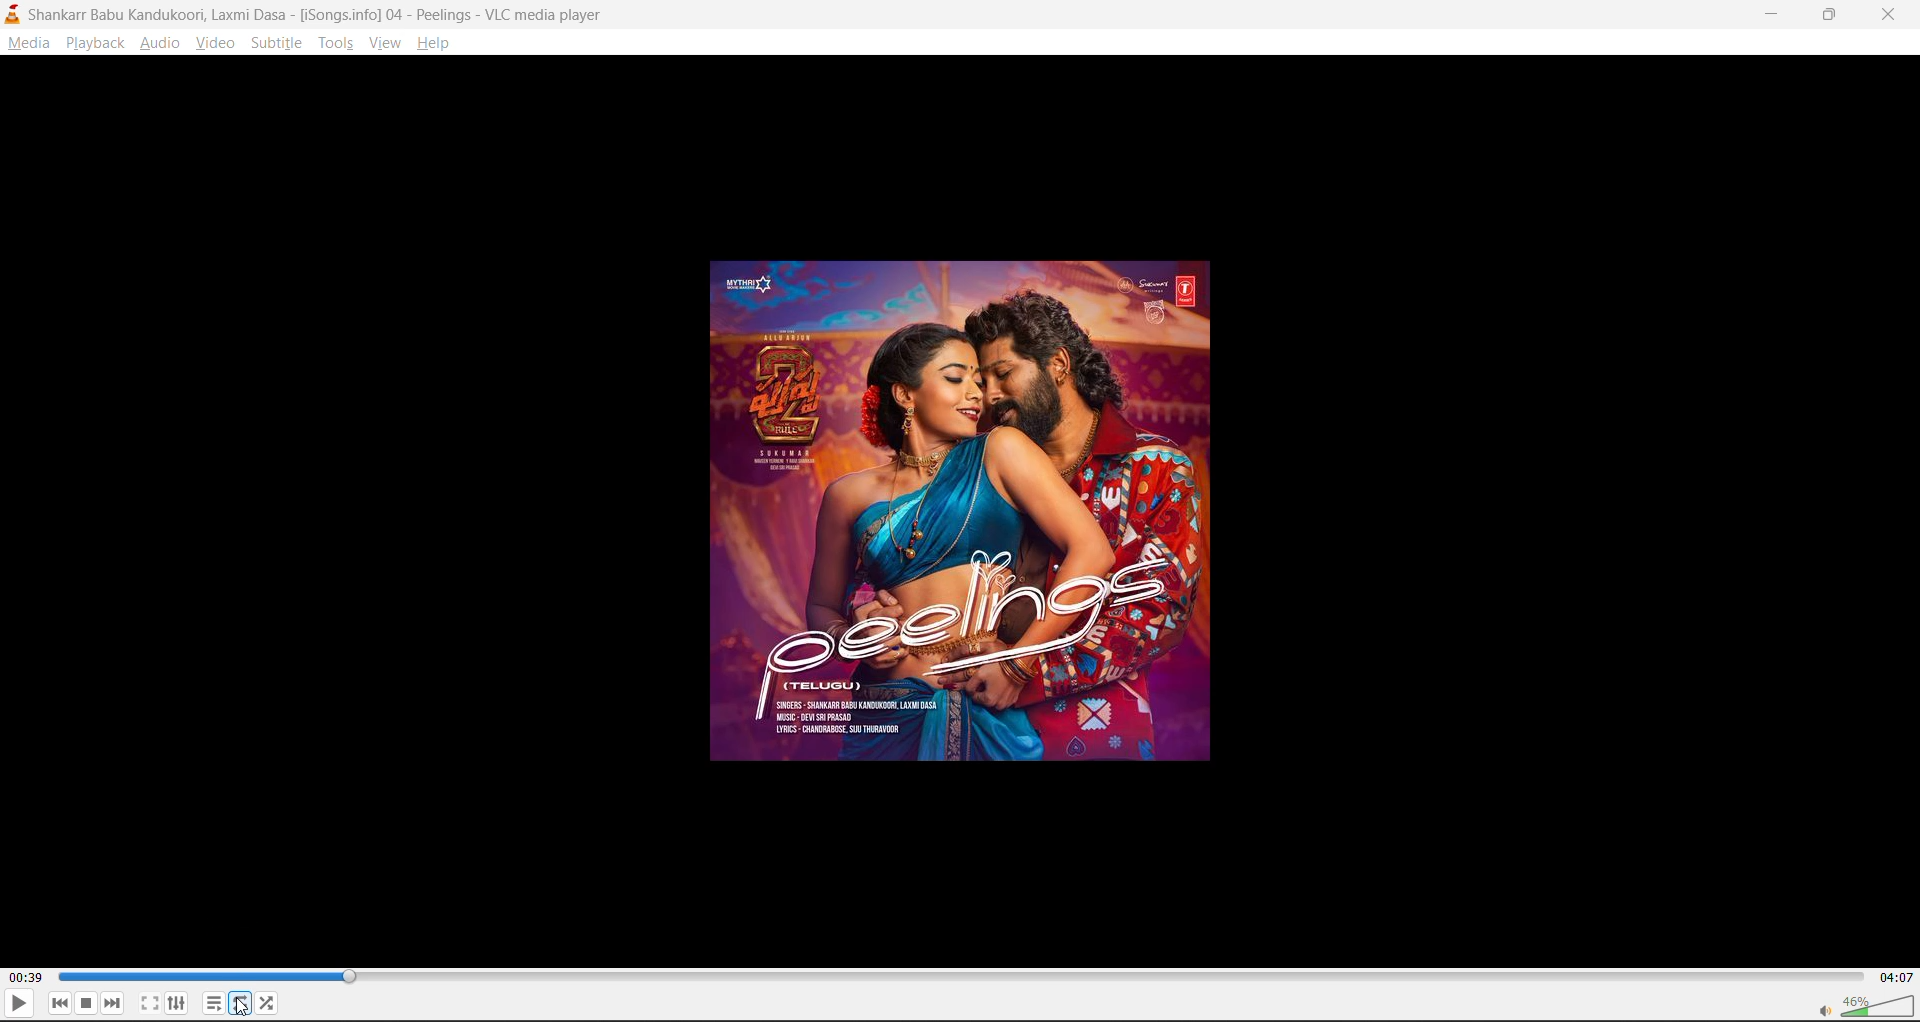  What do you see at coordinates (95, 45) in the screenshot?
I see `playback` at bounding box center [95, 45].